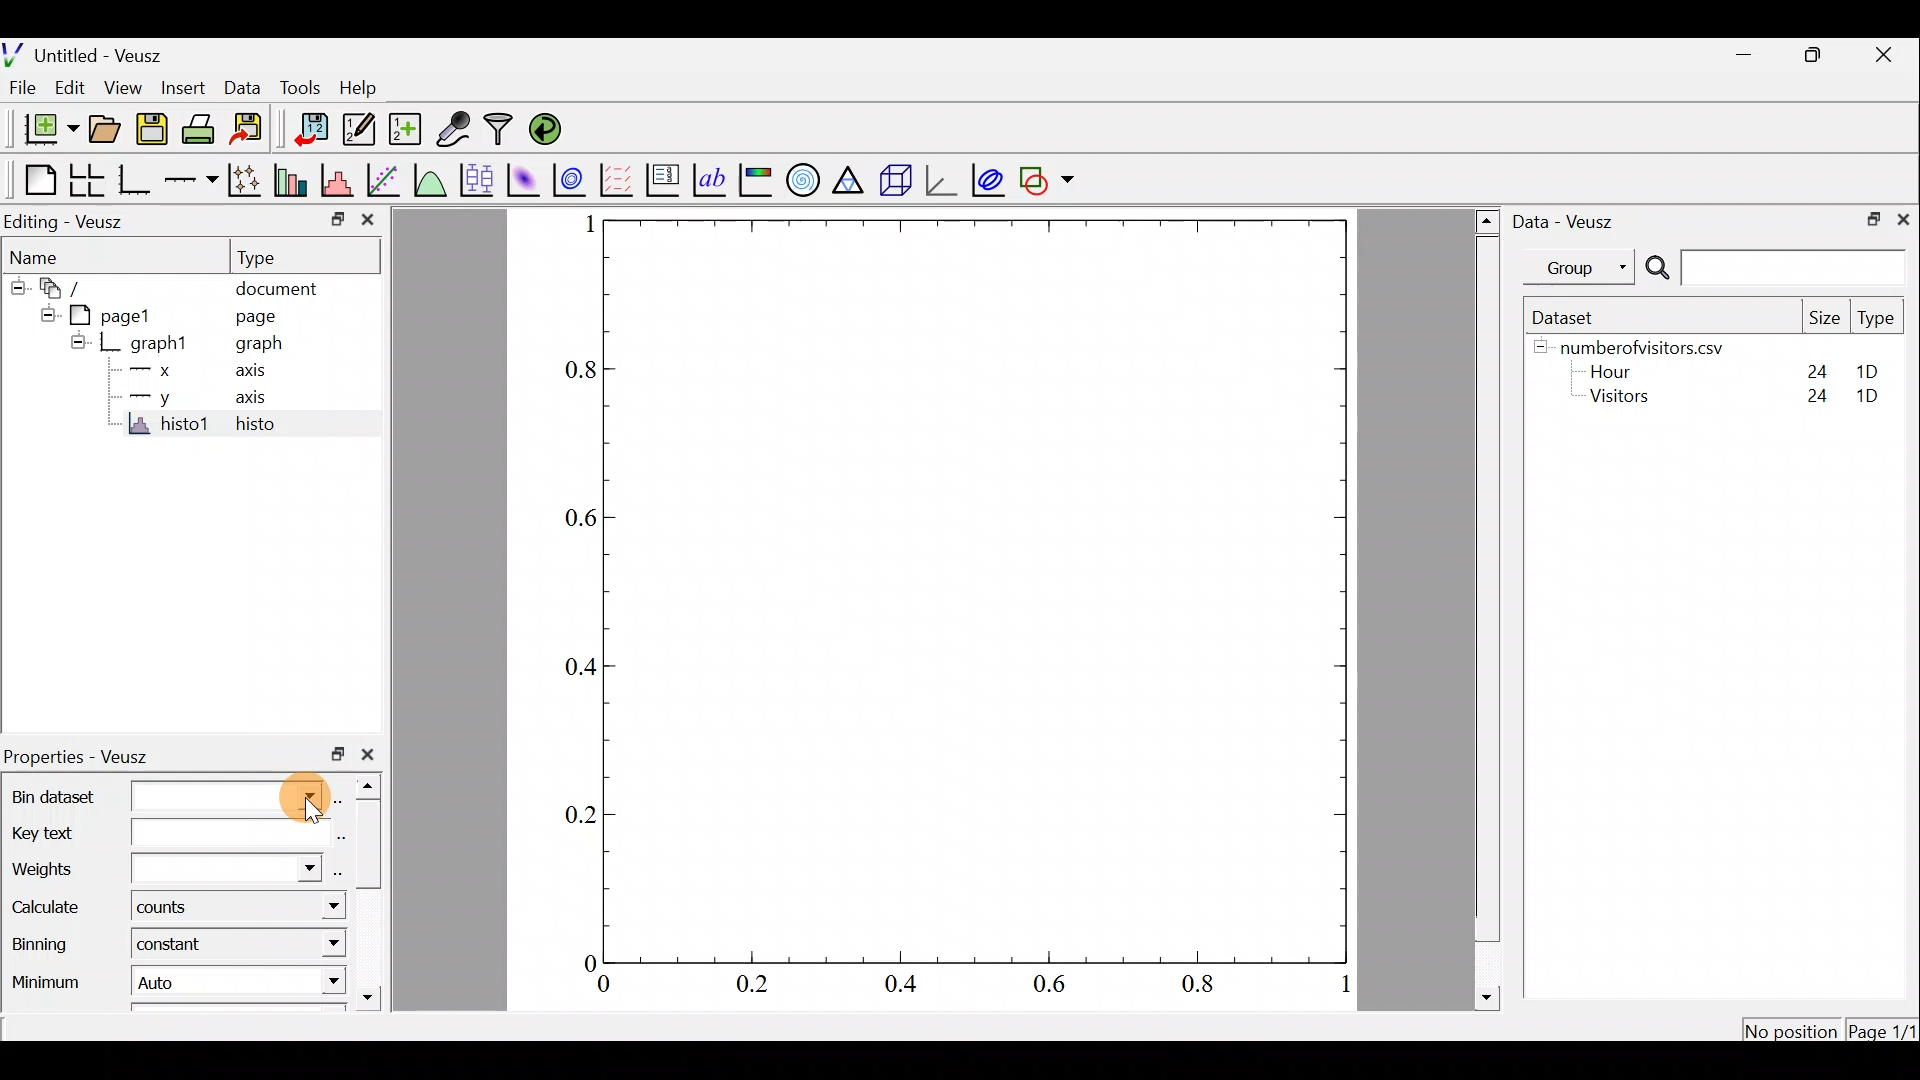 Image resolution: width=1920 pixels, height=1080 pixels. I want to click on Insert, so click(184, 87).